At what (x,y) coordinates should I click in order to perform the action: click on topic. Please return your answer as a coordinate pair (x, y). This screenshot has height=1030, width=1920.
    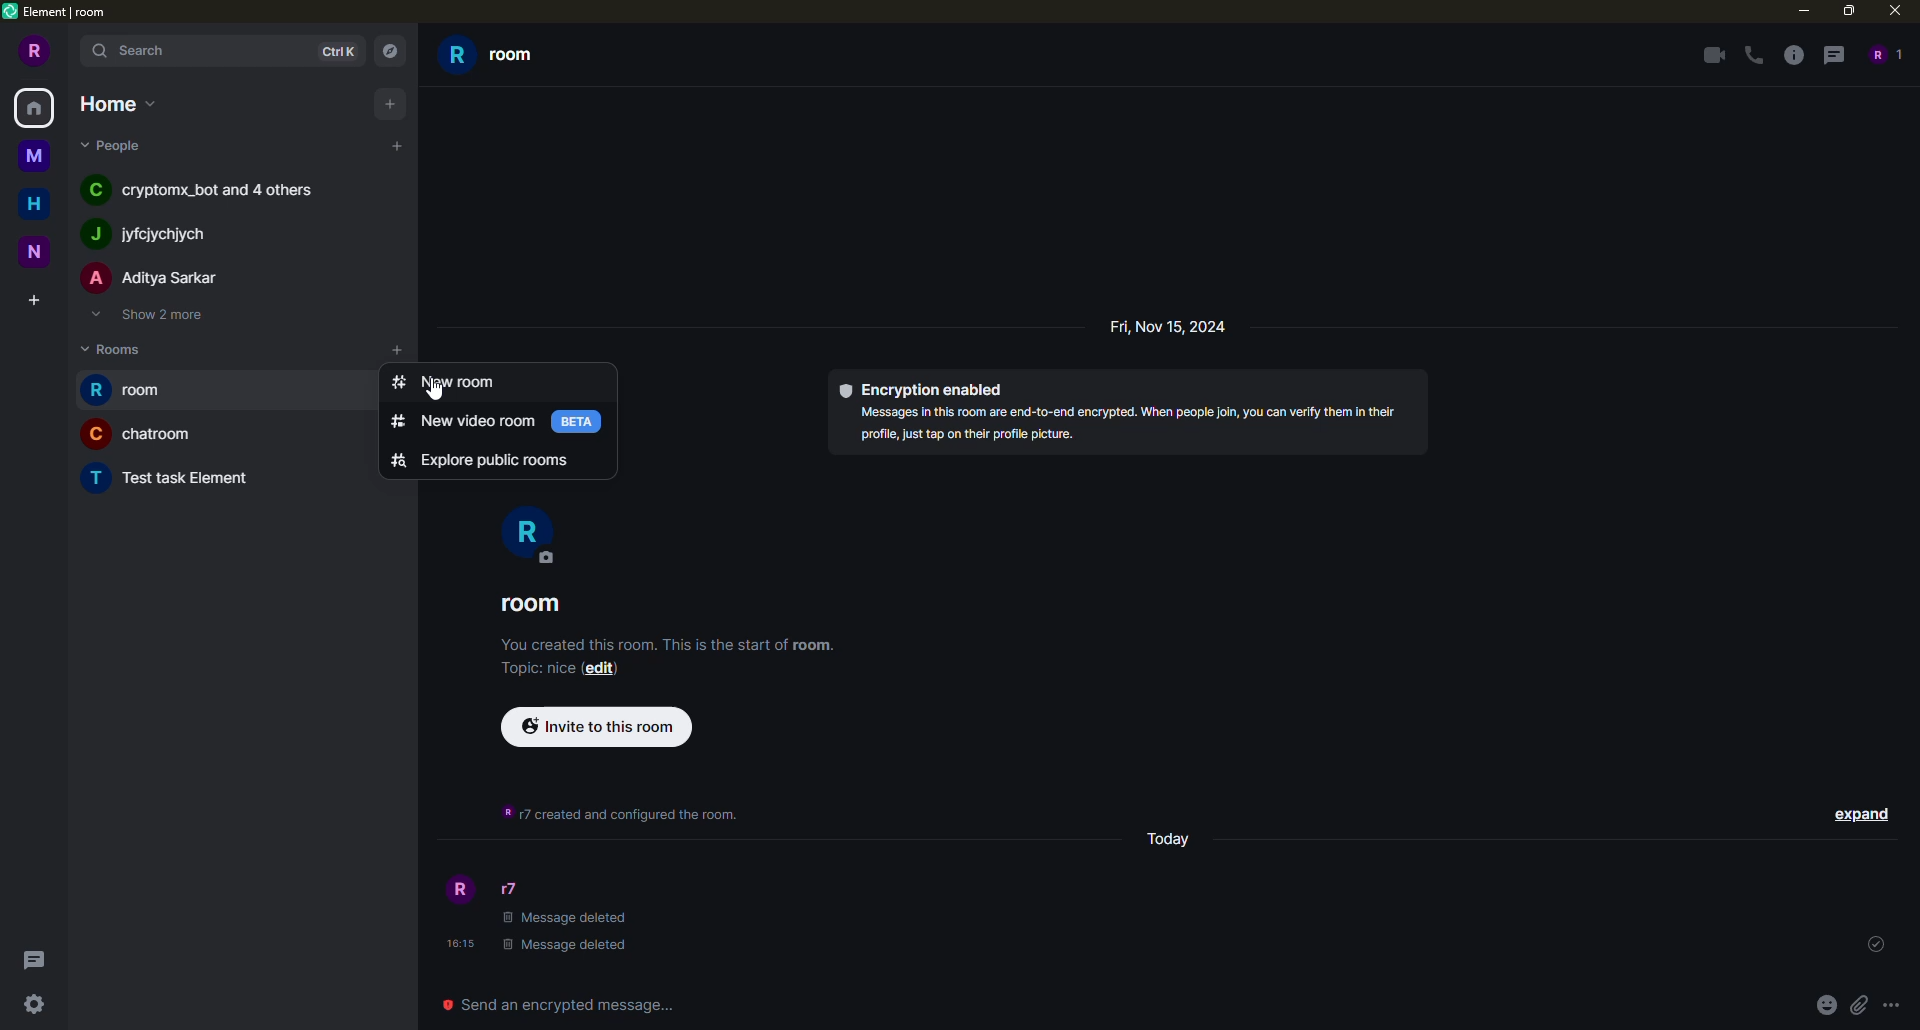
    Looking at the image, I should click on (540, 668).